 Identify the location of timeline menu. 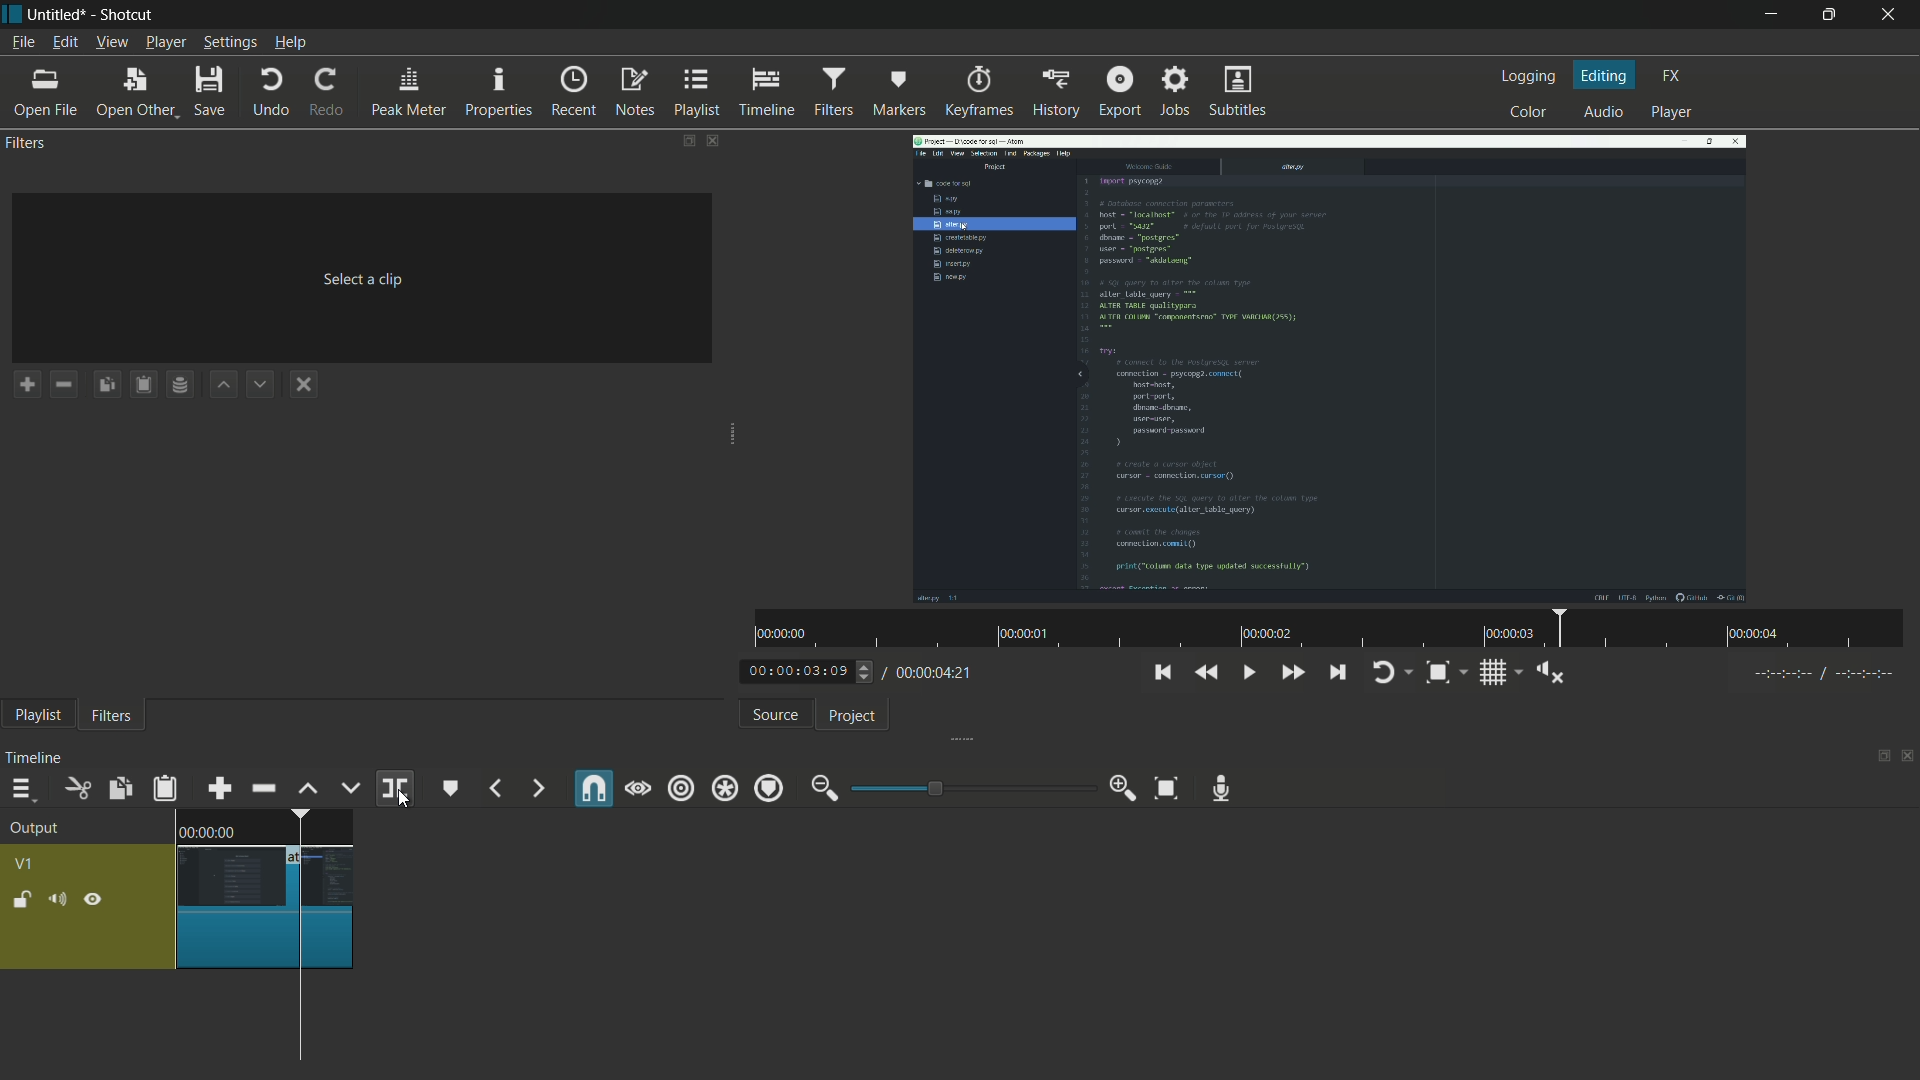
(21, 789).